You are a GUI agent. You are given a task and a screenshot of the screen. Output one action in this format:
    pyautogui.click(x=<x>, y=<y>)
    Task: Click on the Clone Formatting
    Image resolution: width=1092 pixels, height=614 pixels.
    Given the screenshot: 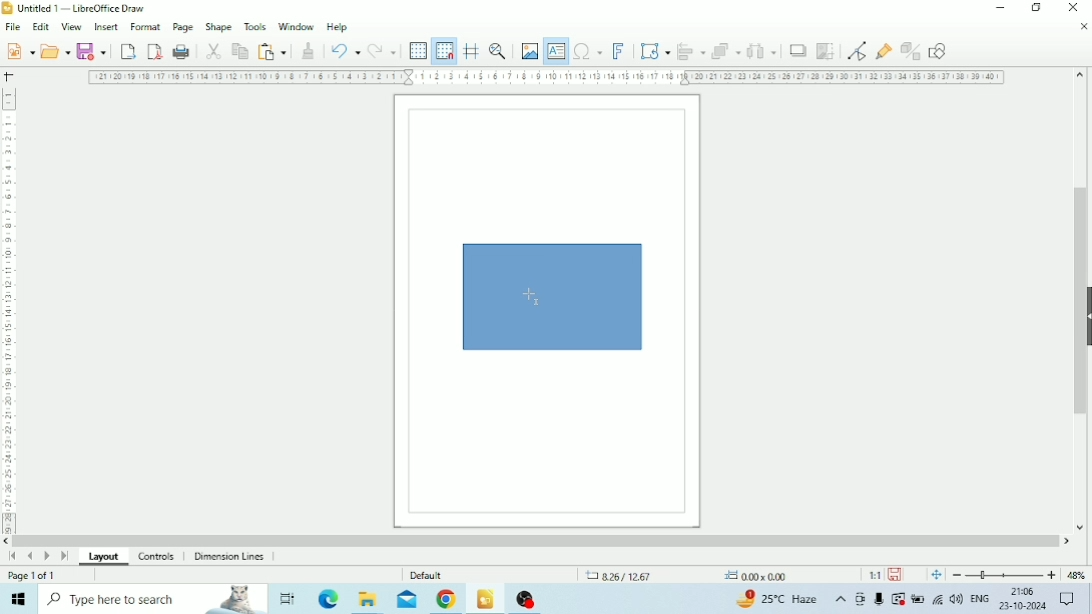 What is the action you would take?
    pyautogui.click(x=310, y=51)
    